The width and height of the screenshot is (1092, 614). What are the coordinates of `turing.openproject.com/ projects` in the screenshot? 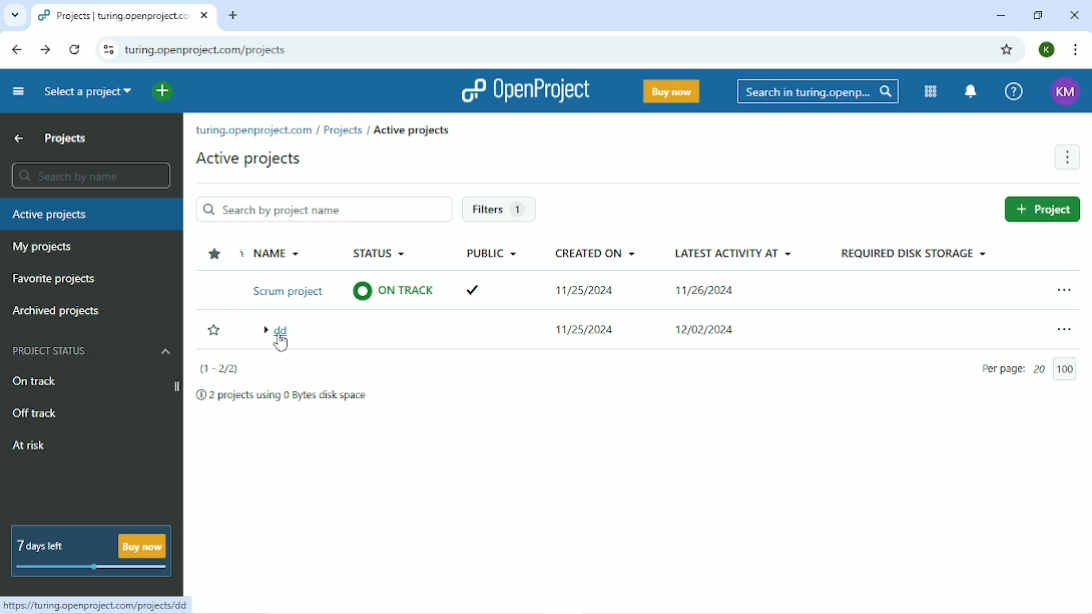 It's located at (207, 49).